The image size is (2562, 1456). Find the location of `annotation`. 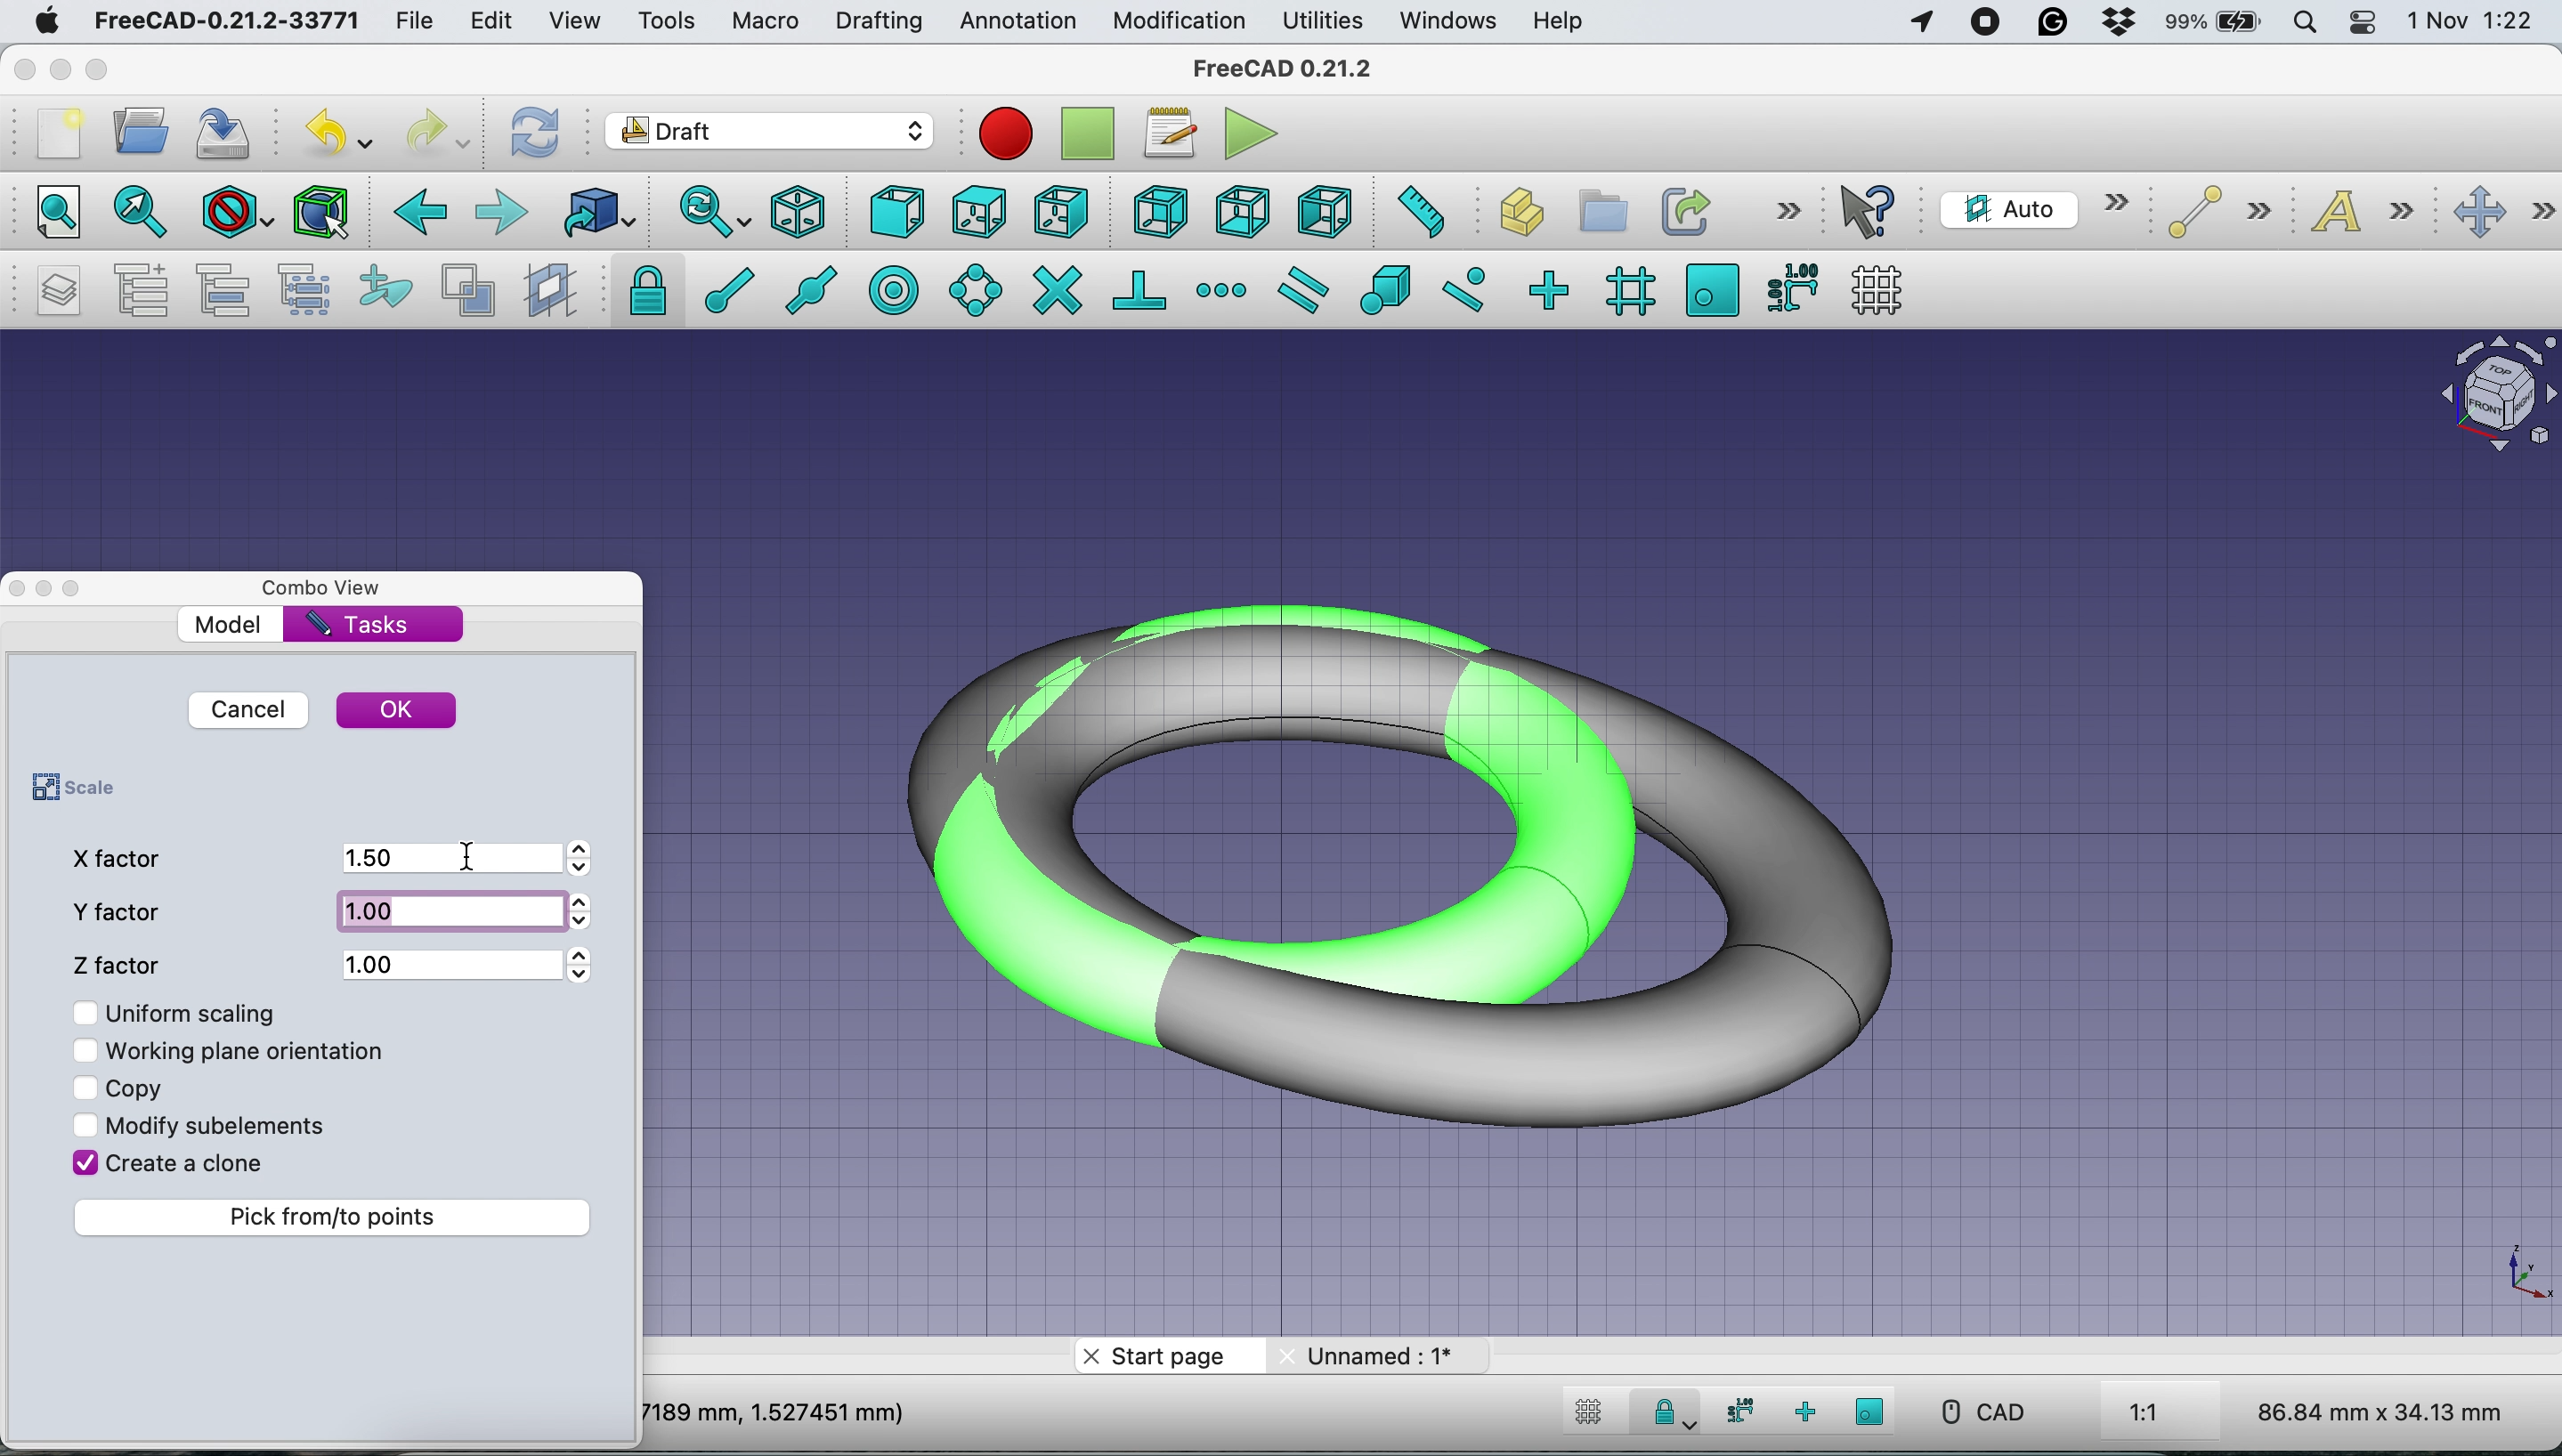

annotation is located at coordinates (1017, 22).